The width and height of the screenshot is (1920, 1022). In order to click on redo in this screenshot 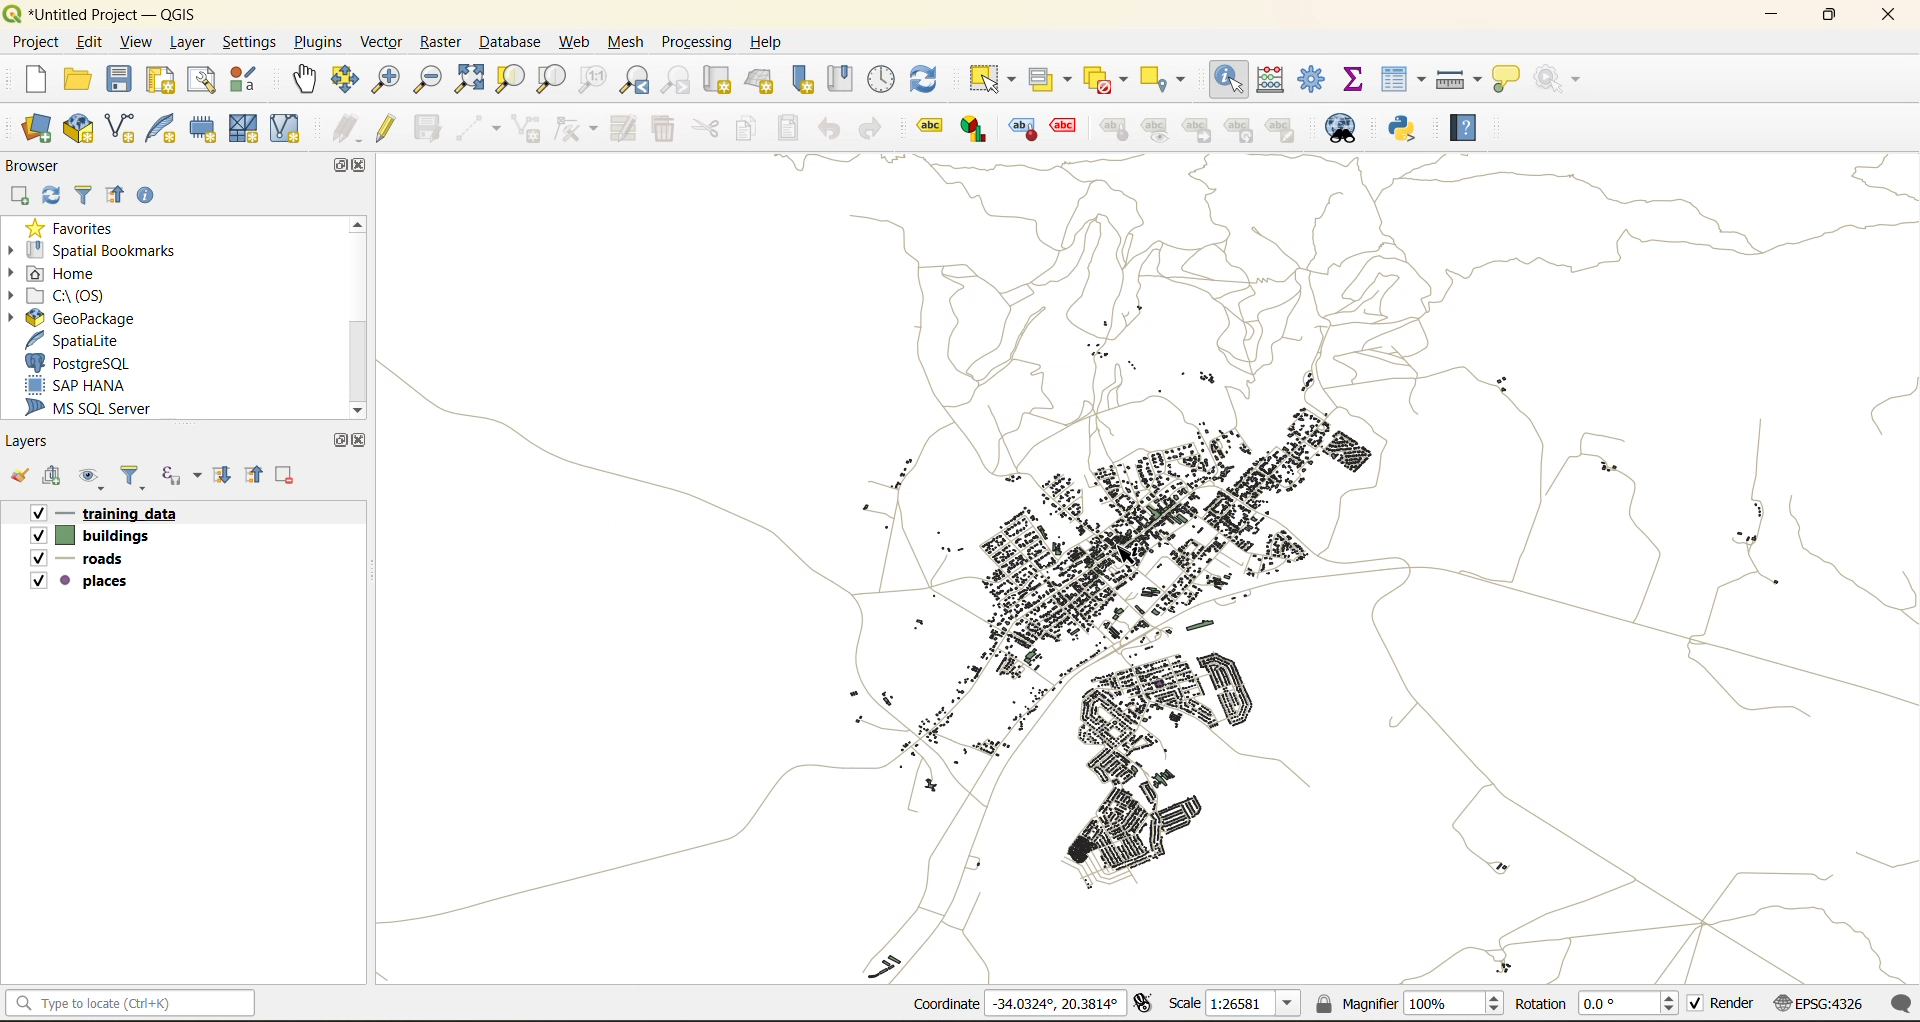, I will do `click(871, 129)`.